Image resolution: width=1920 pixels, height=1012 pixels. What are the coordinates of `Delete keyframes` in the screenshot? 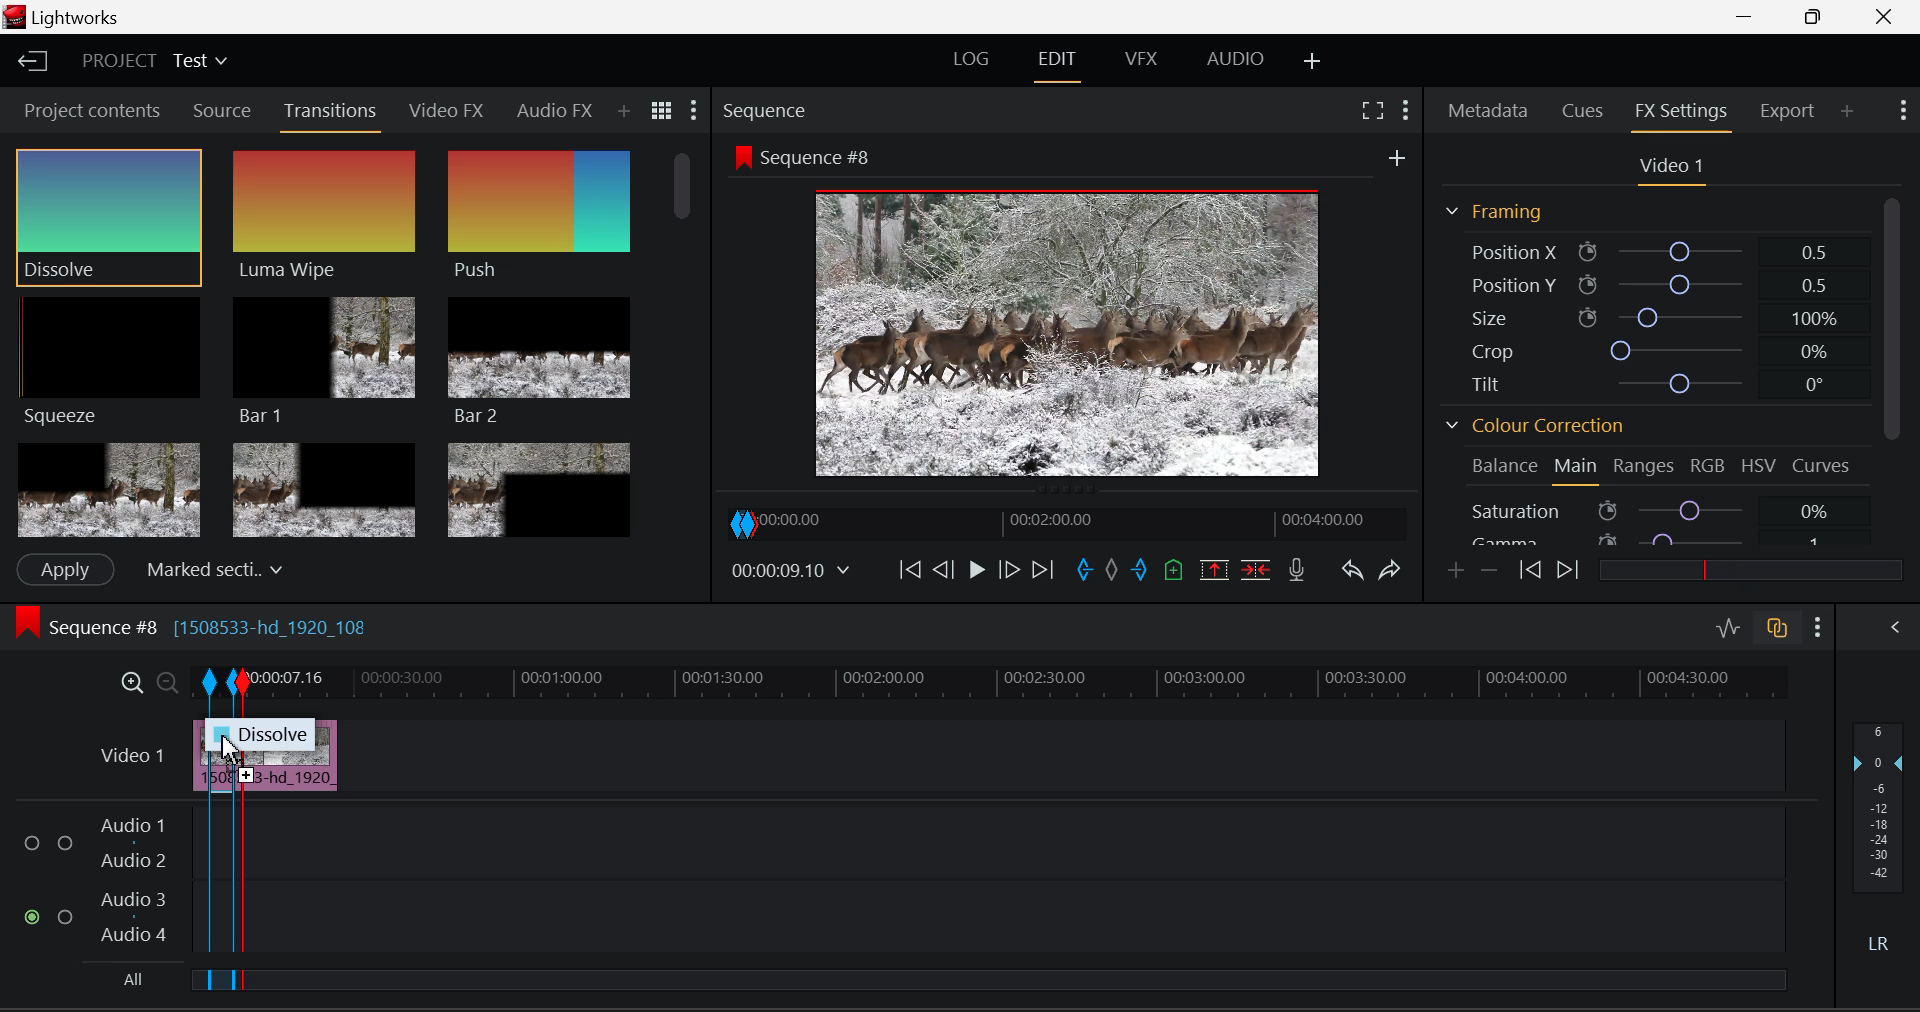 It's located at (1488, 569).